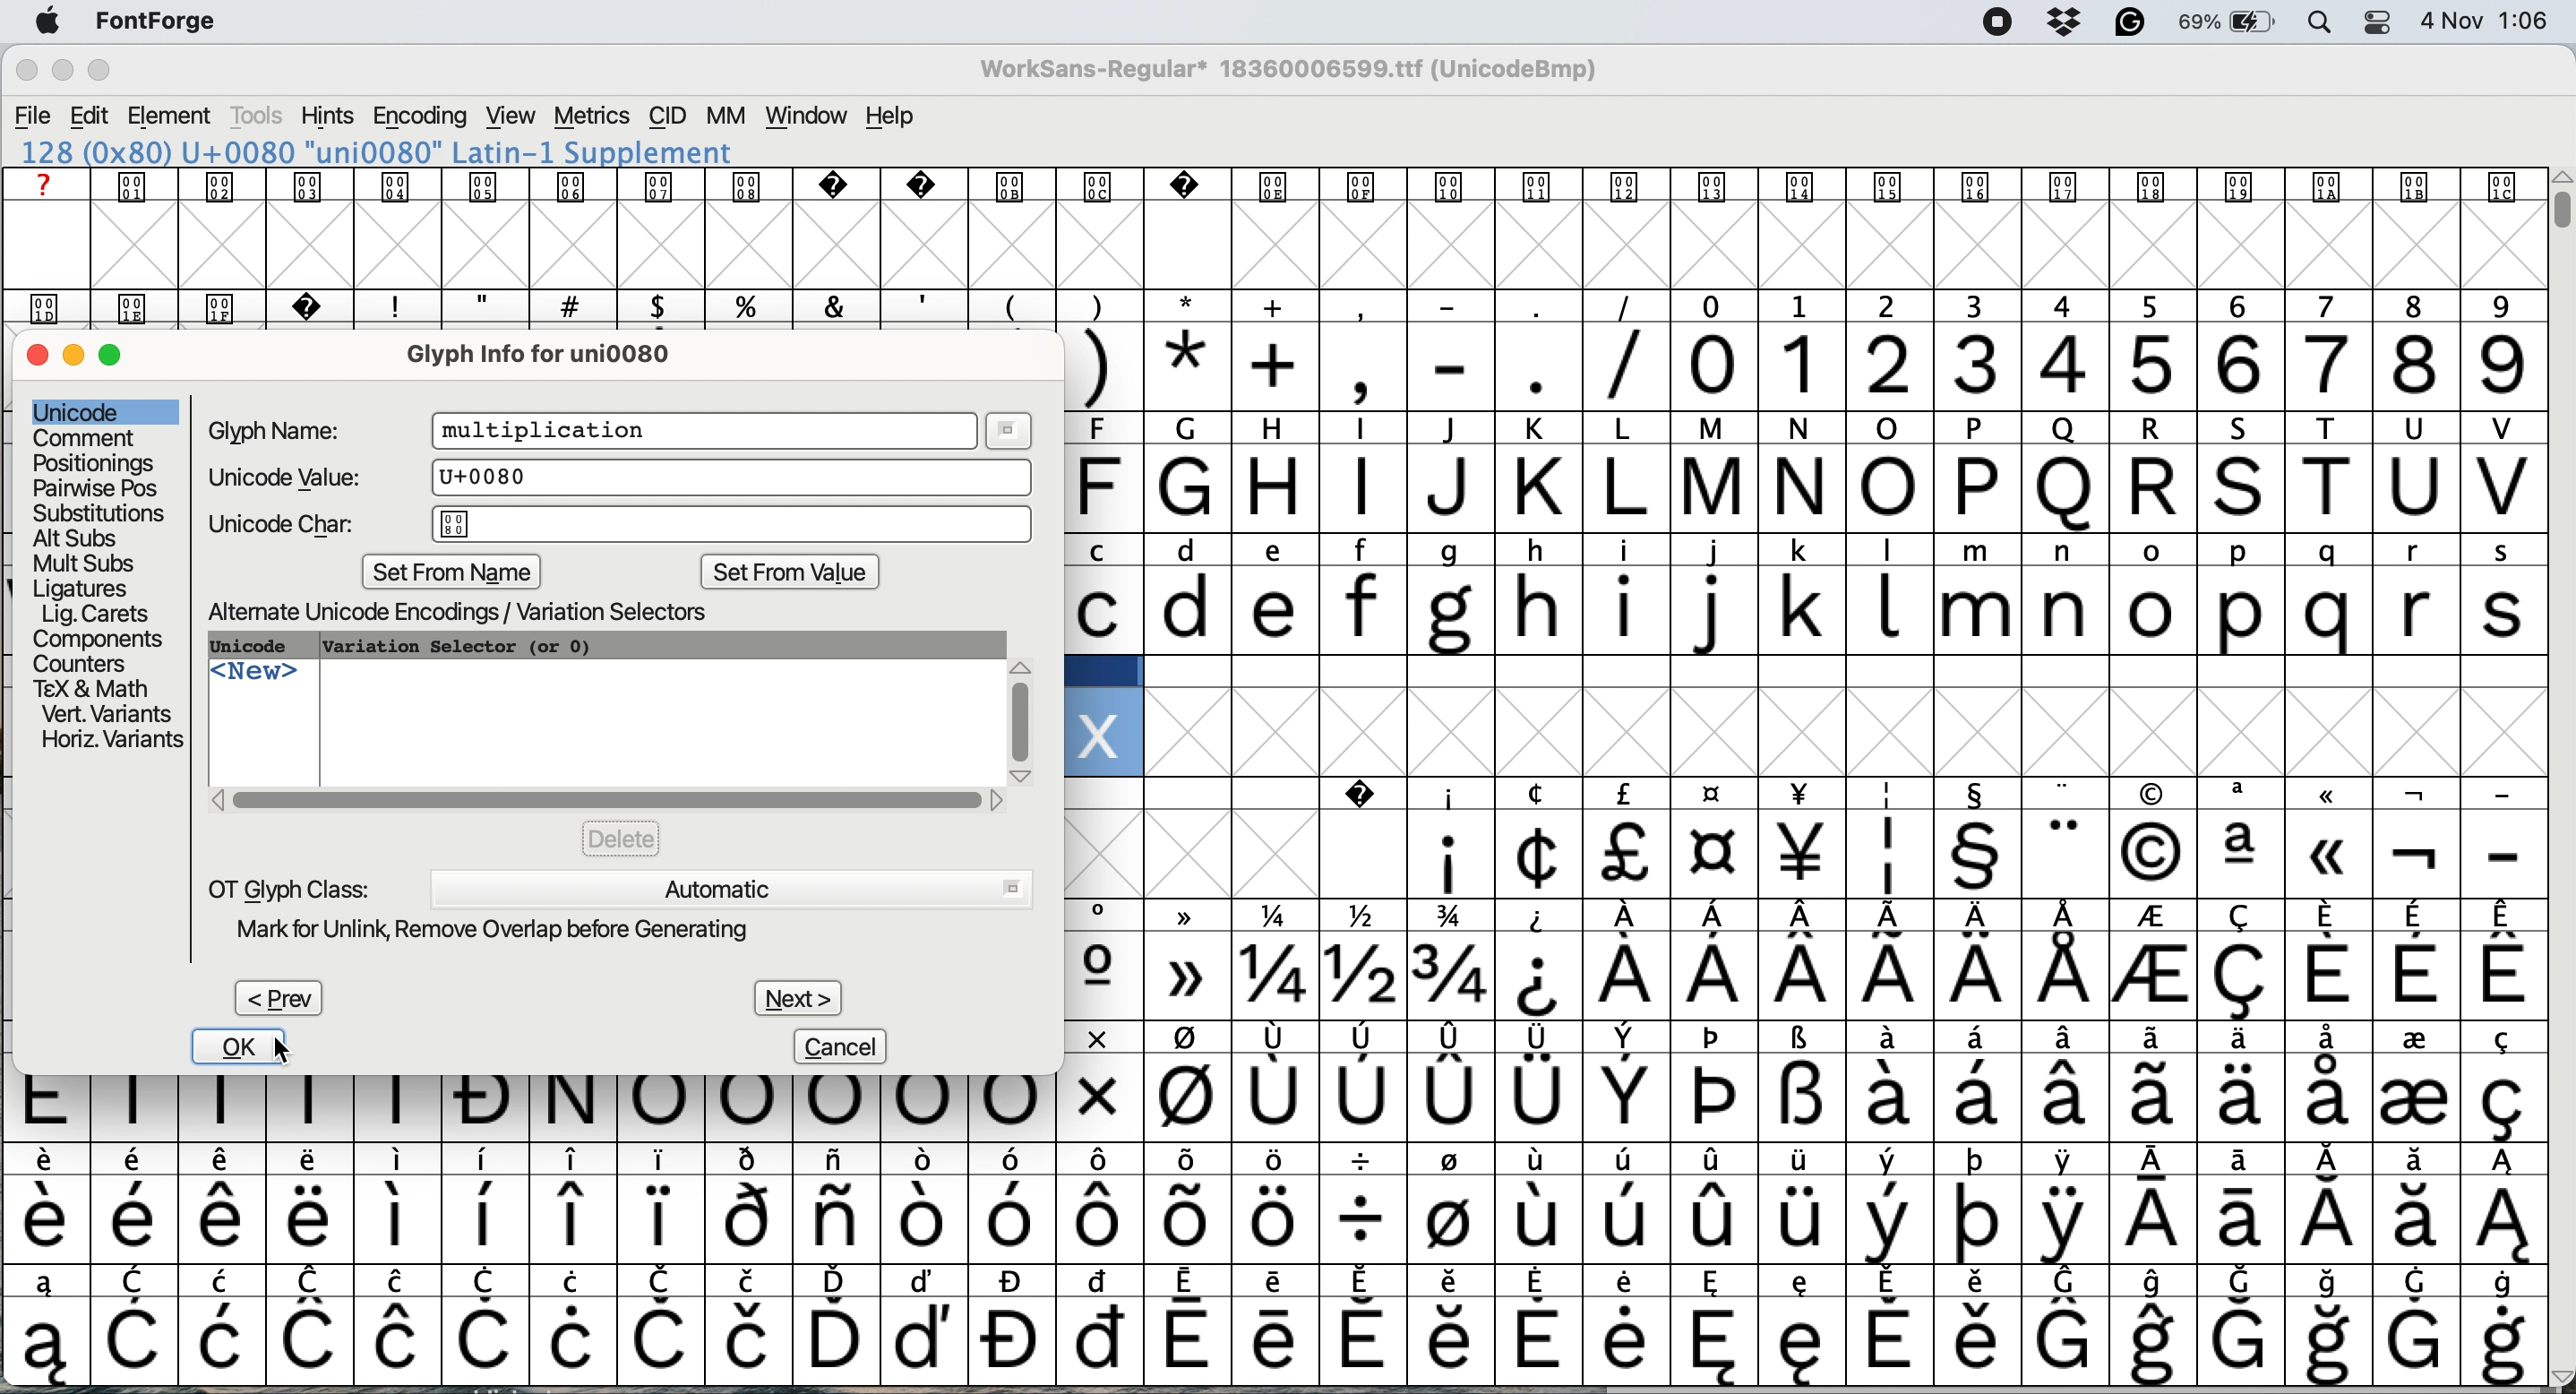 The image size is (2576, 1394). Describe the element at coordinates (797, 992) in the screenshot. I see `next` at that location.